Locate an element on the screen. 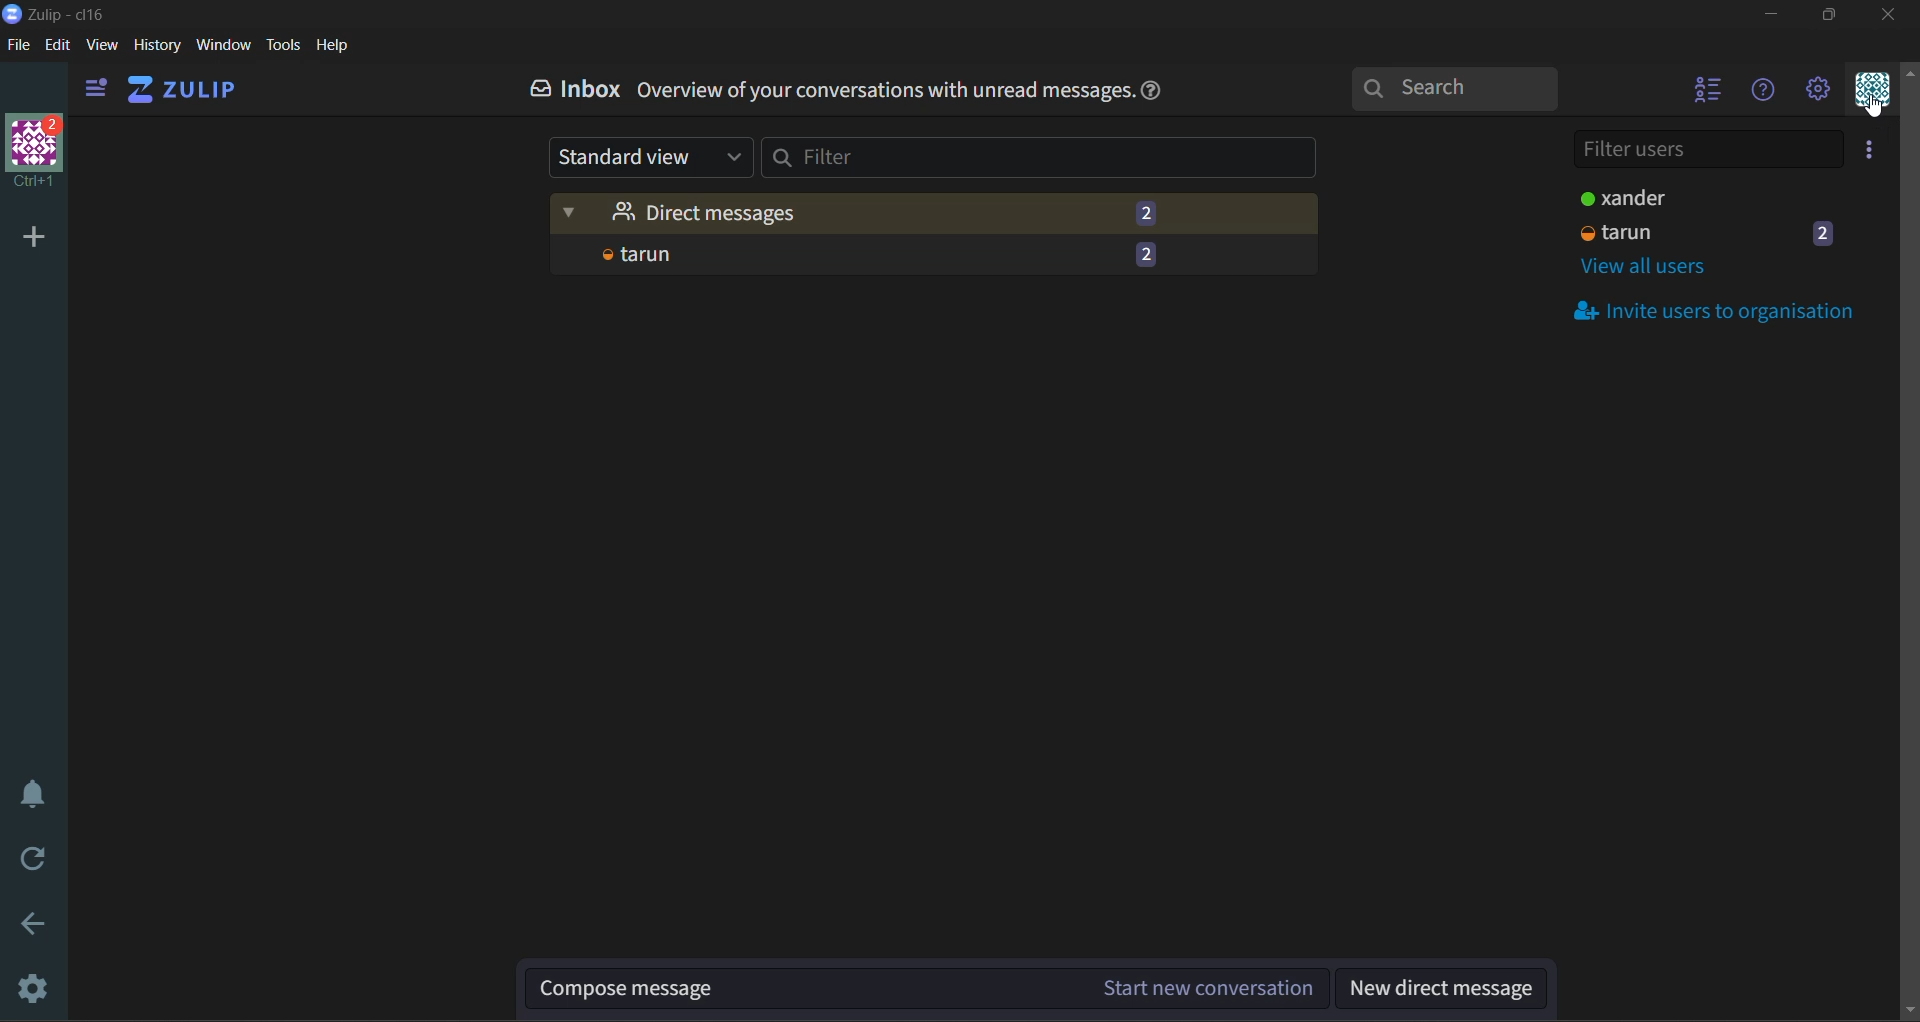 The width and height of the screenshot is (1920, 1022). unread messages is located at coordinates (936, 207).